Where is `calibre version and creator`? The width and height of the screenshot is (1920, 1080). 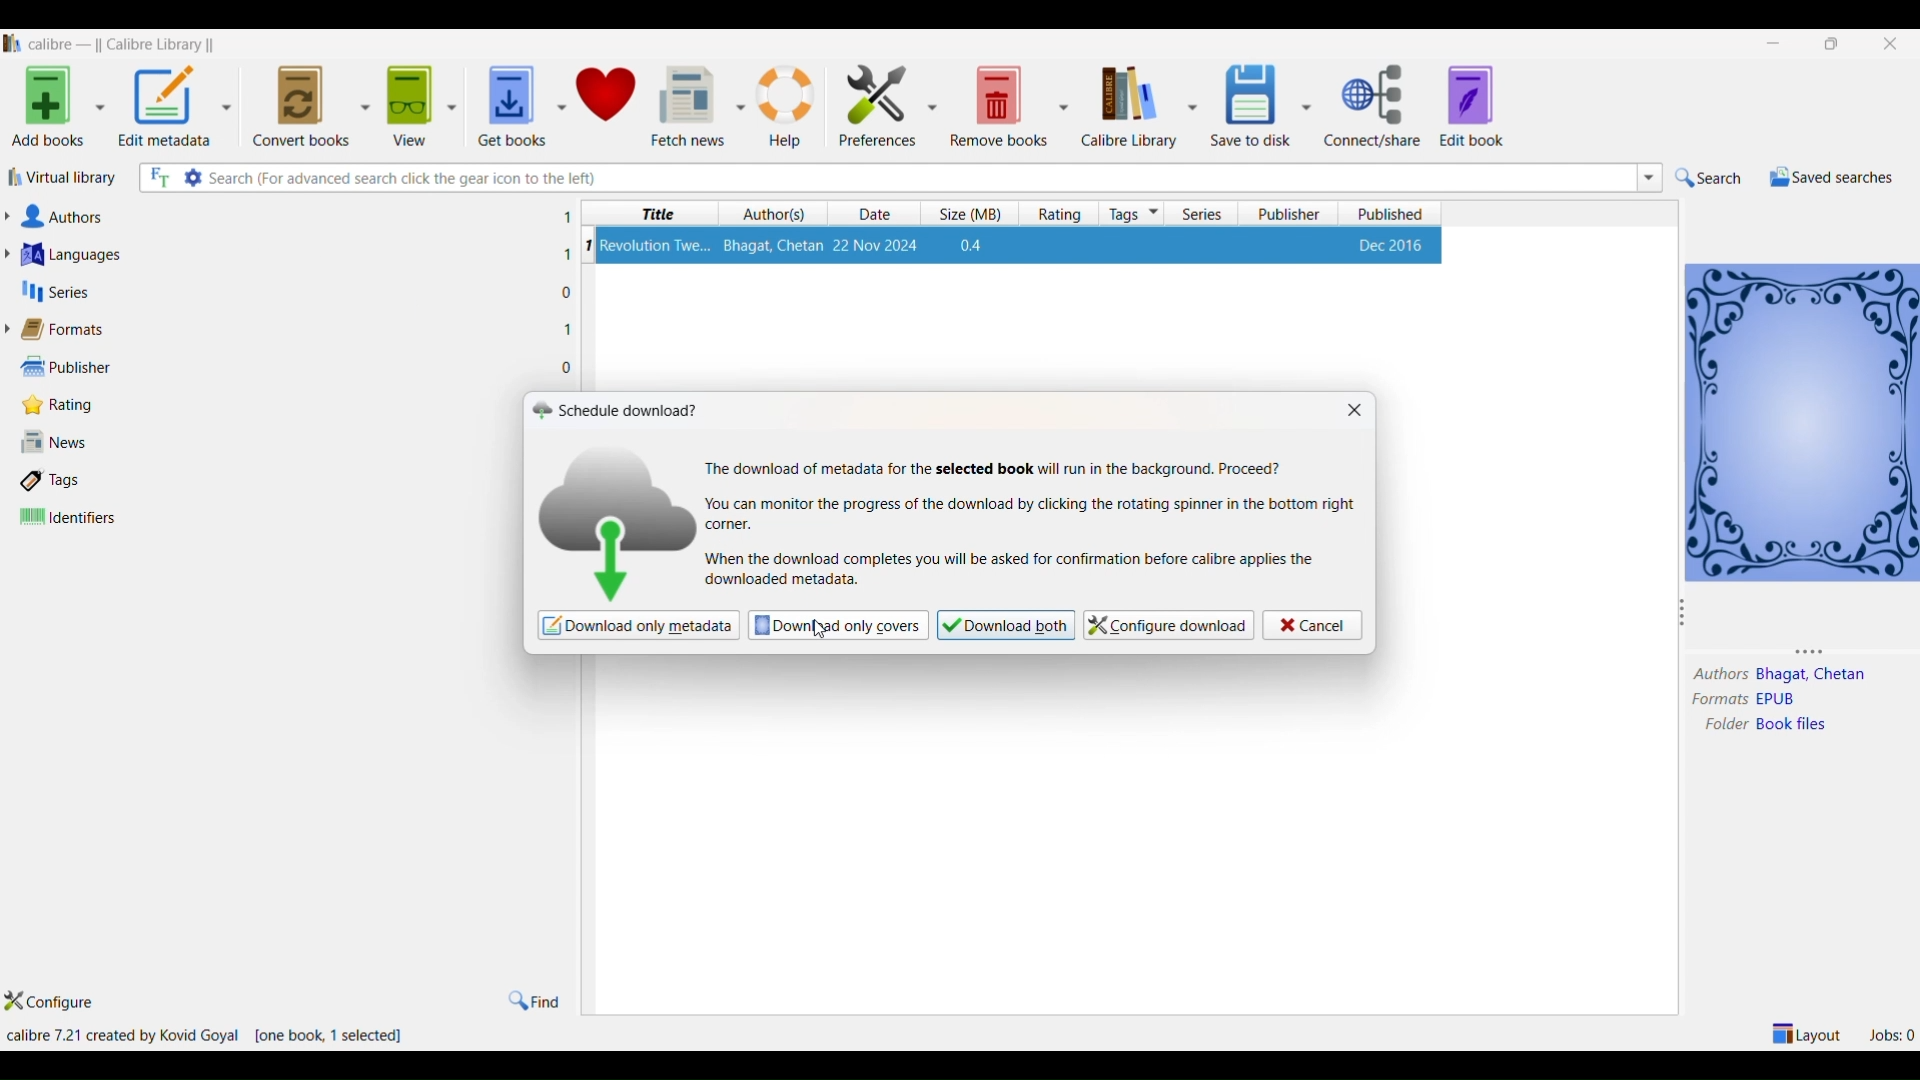
calibre version and creator is located at coordinates (125, 1036).